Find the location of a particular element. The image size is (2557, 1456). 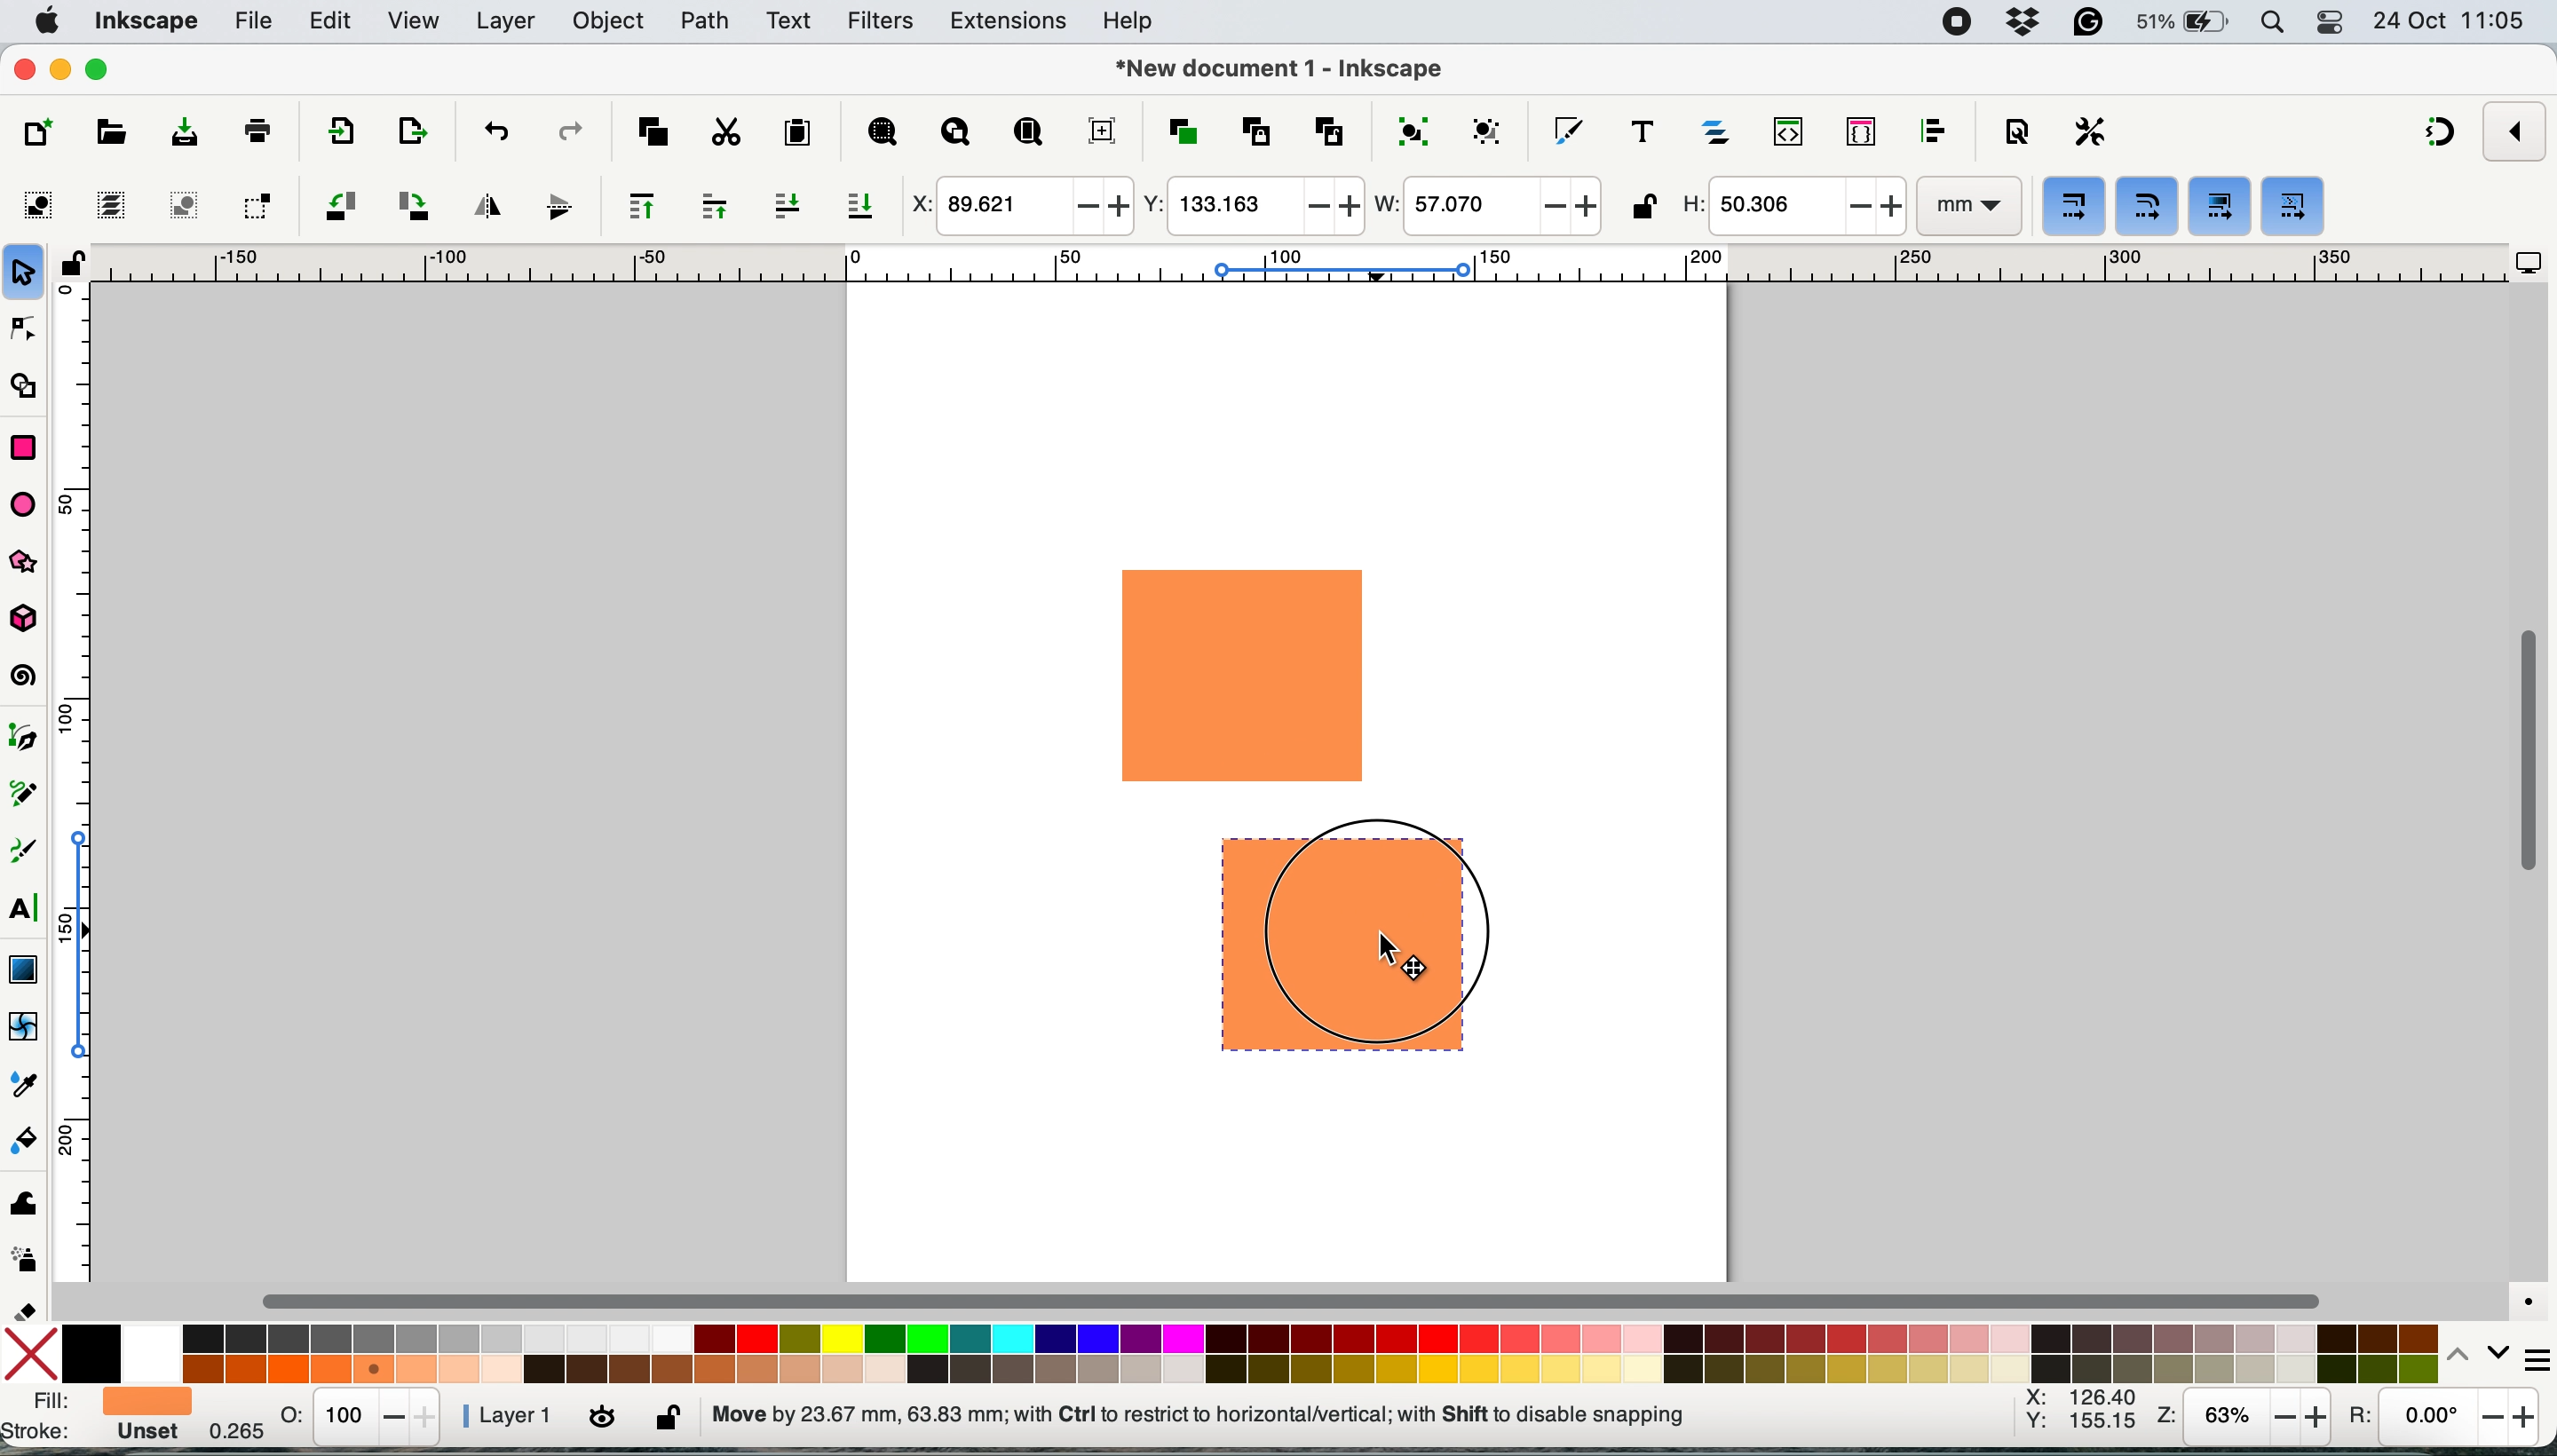

object rotate 90 is located at coordinates (411, 204).